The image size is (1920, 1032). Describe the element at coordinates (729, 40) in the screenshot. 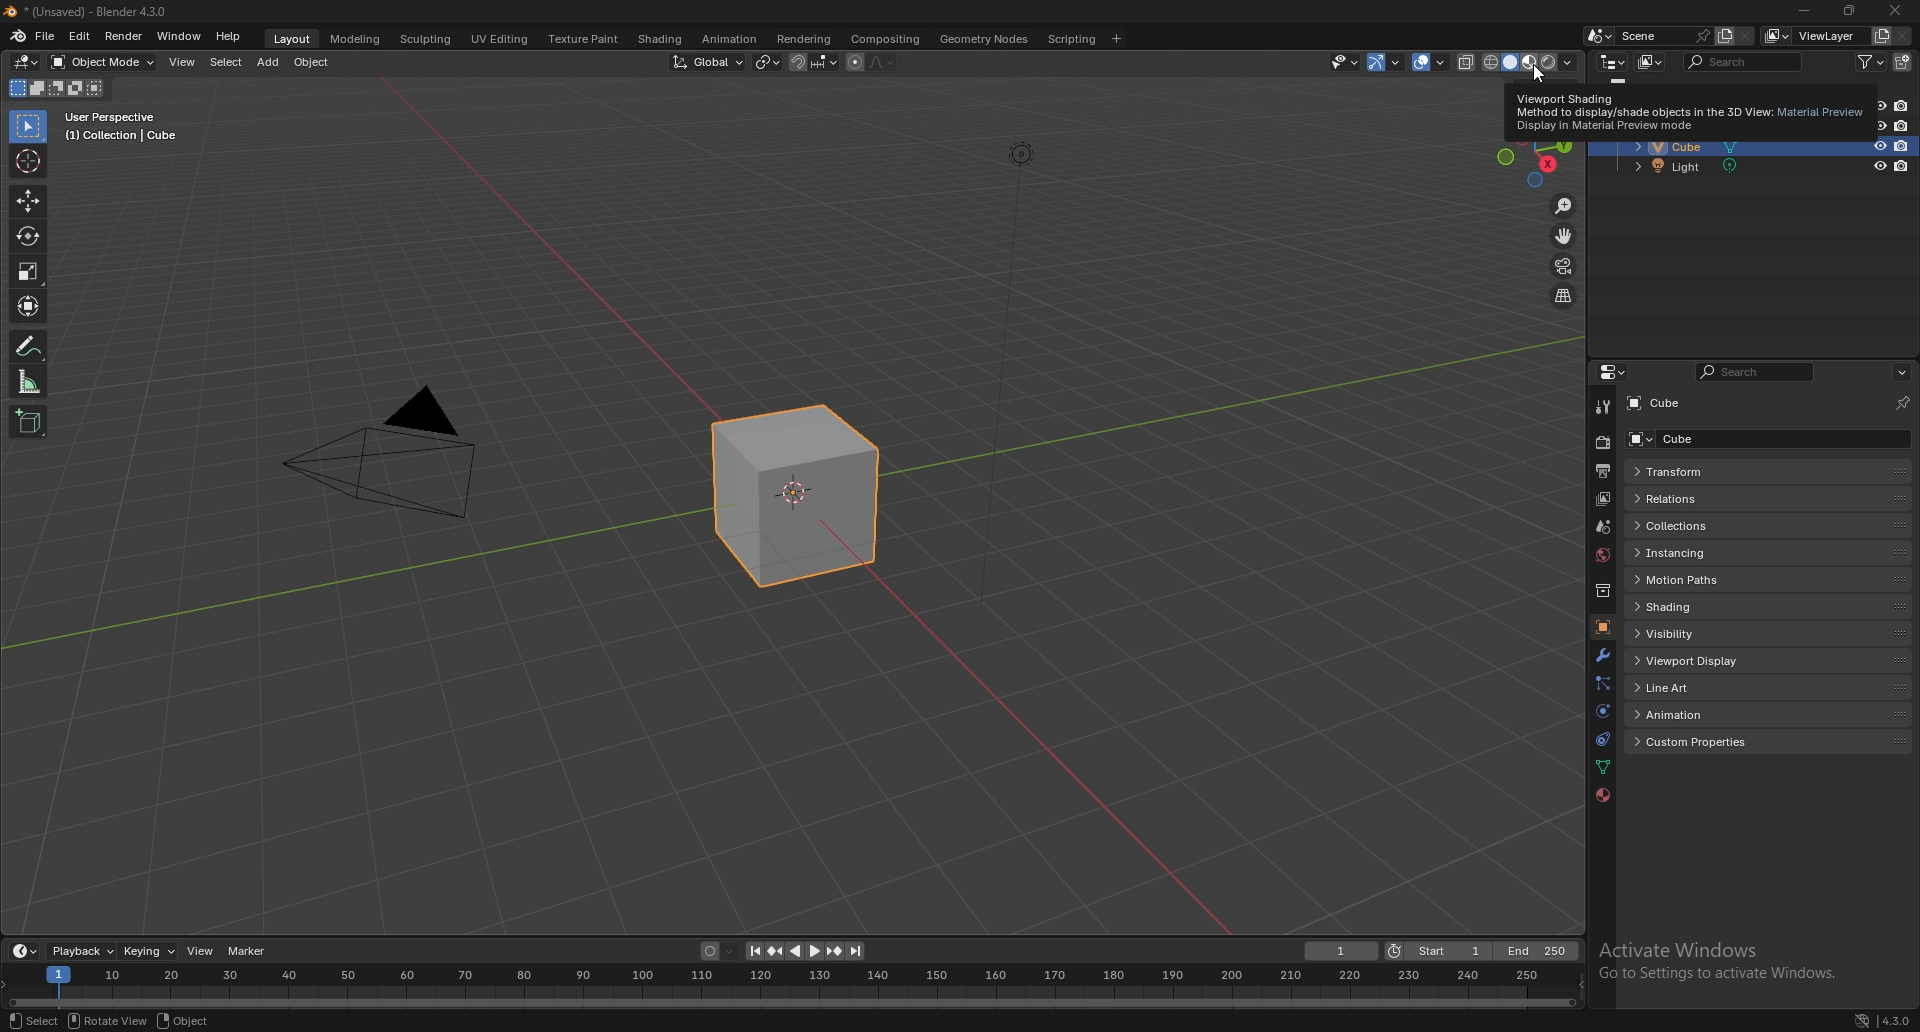

I see `animation` at that location.